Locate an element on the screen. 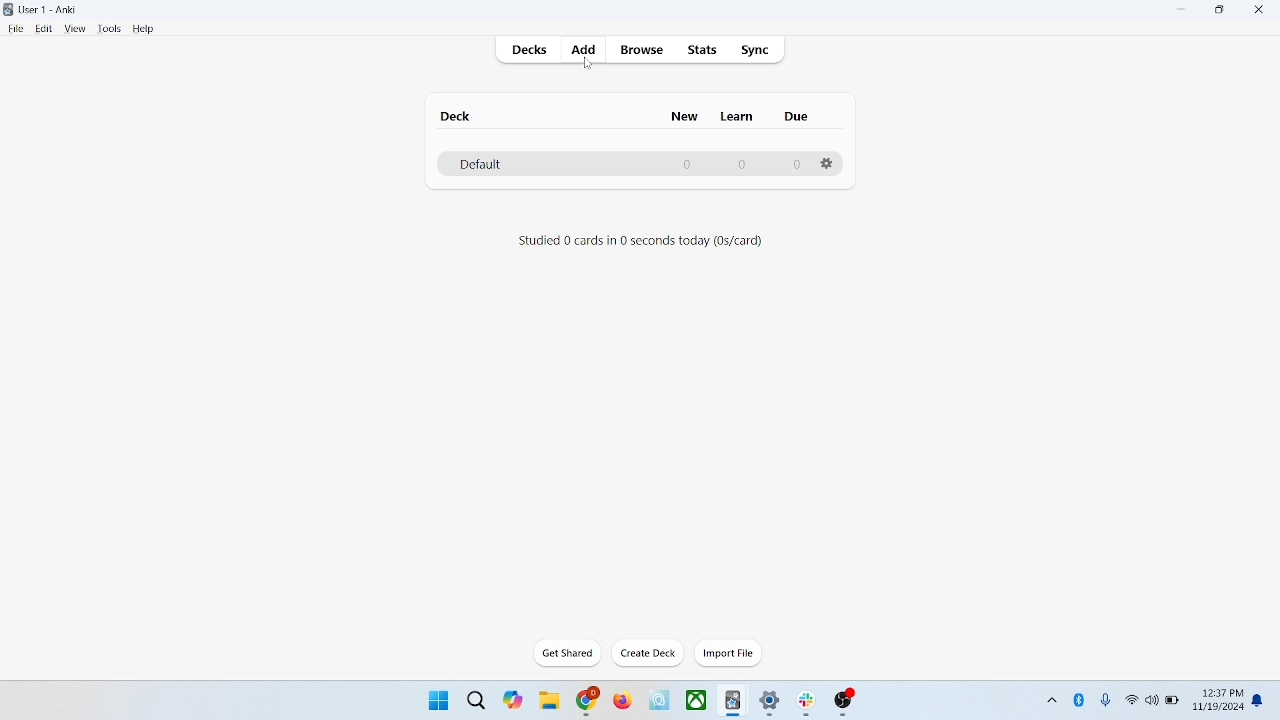 This screenshot has width=1280, height=720. speaker is located at coordinates (1152, 699).